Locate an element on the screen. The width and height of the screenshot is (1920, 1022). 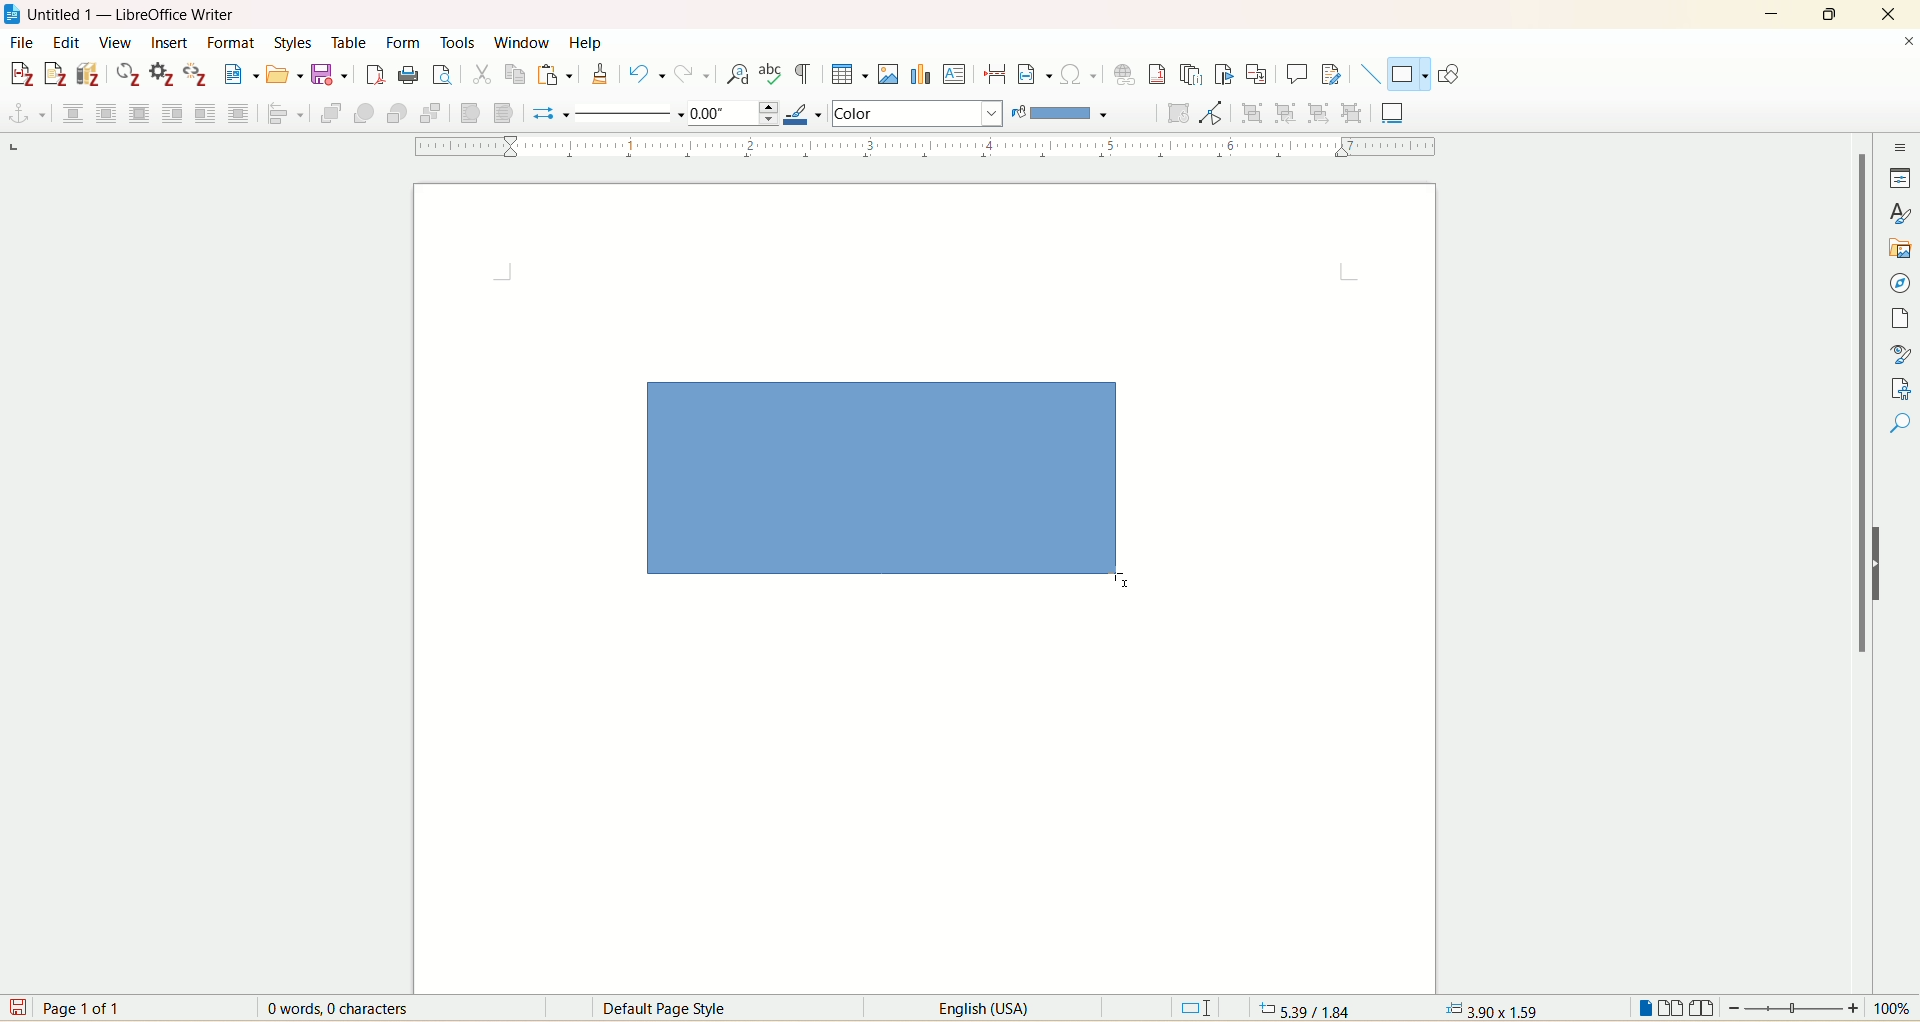
insert page break is located at coordinates (996, 72).